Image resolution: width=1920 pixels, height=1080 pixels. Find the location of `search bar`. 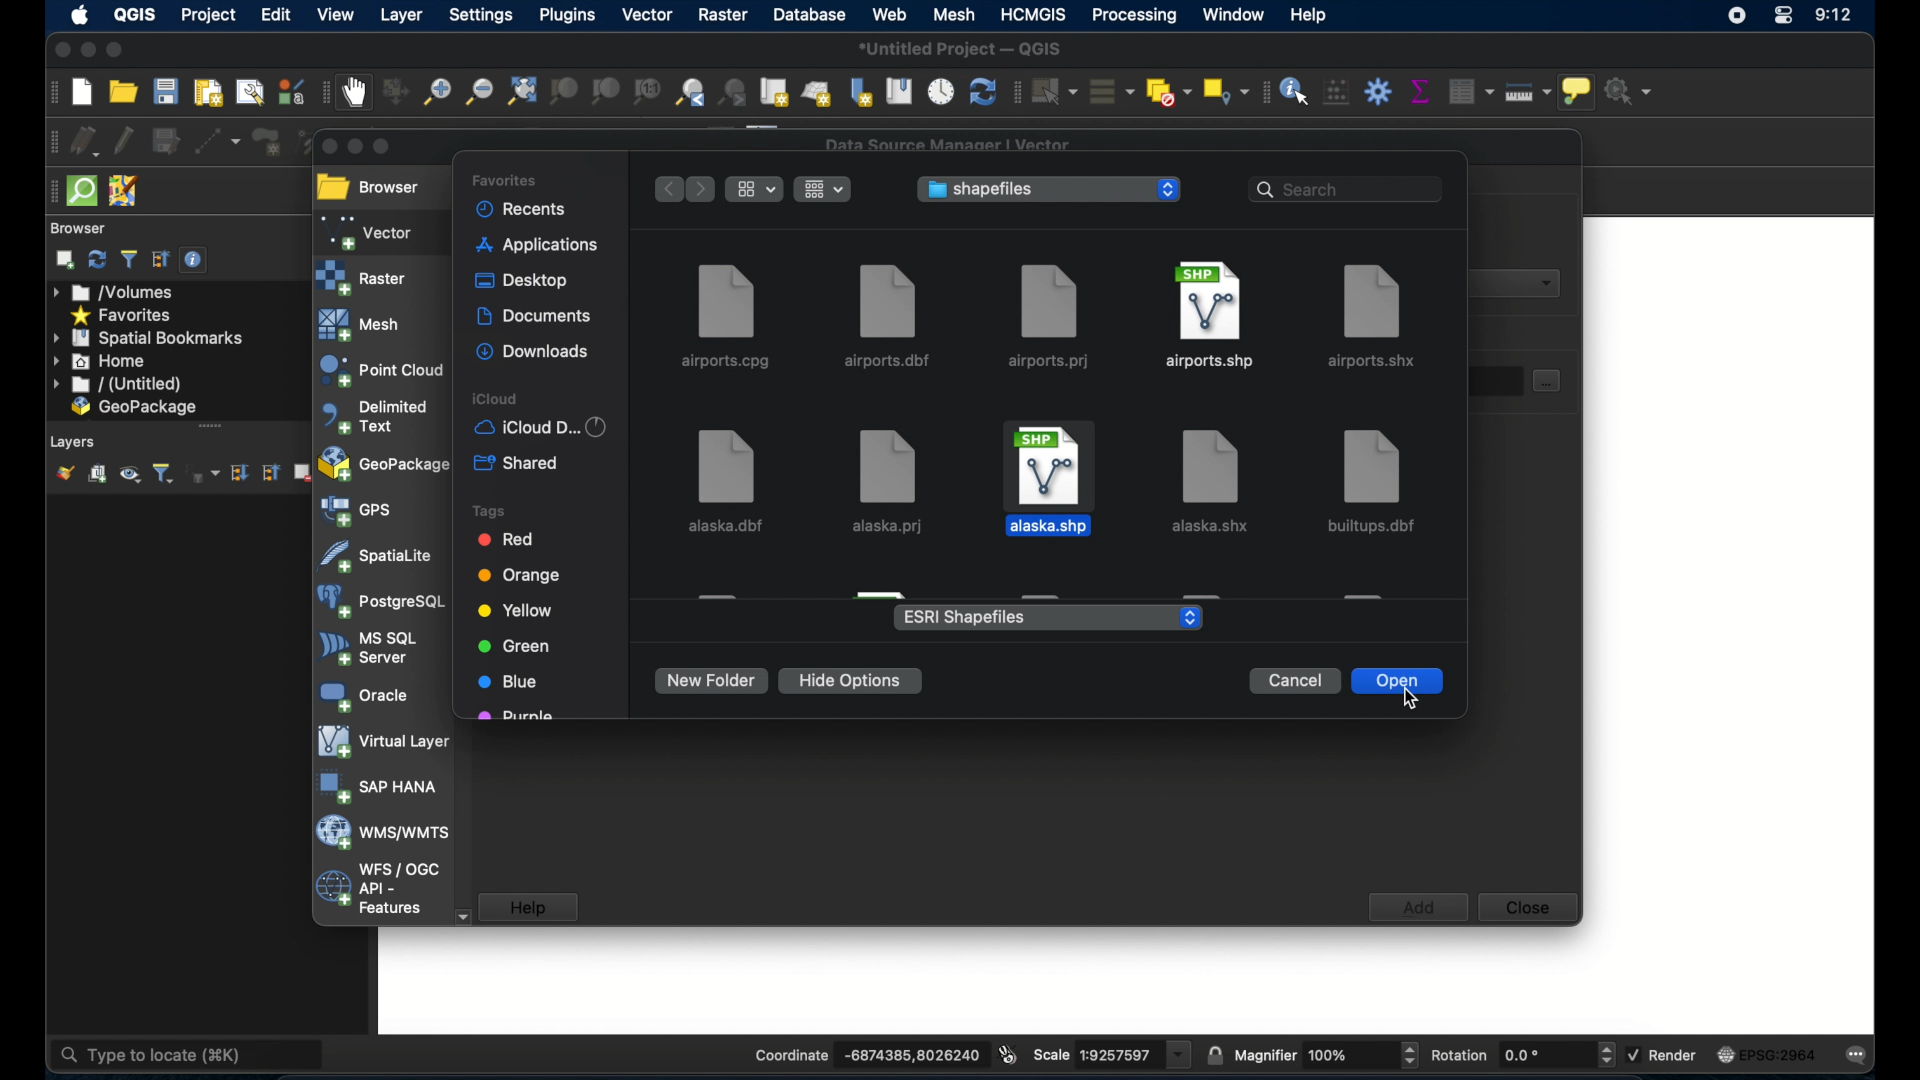

search bar is located at coordinates (1346, 189).